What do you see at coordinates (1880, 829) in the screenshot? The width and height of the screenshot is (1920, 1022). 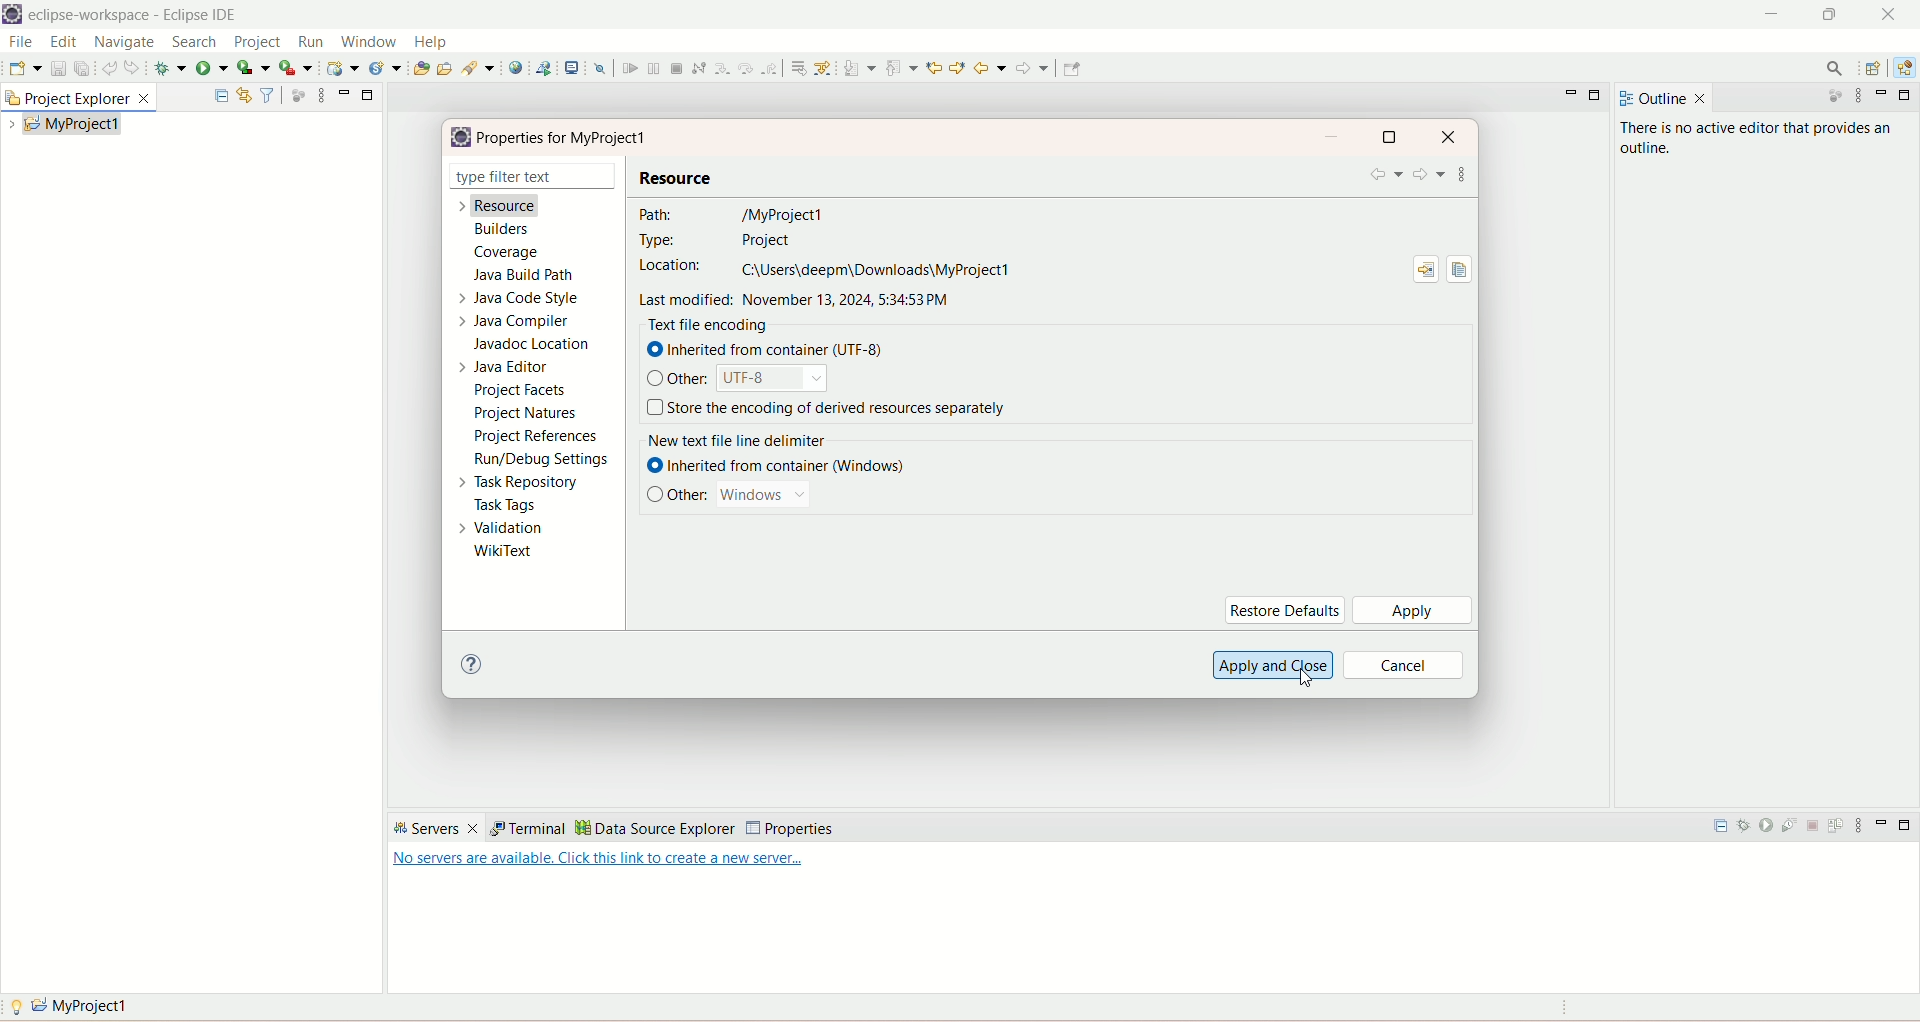 I see `minimize` at bounding box center [1880, 829].